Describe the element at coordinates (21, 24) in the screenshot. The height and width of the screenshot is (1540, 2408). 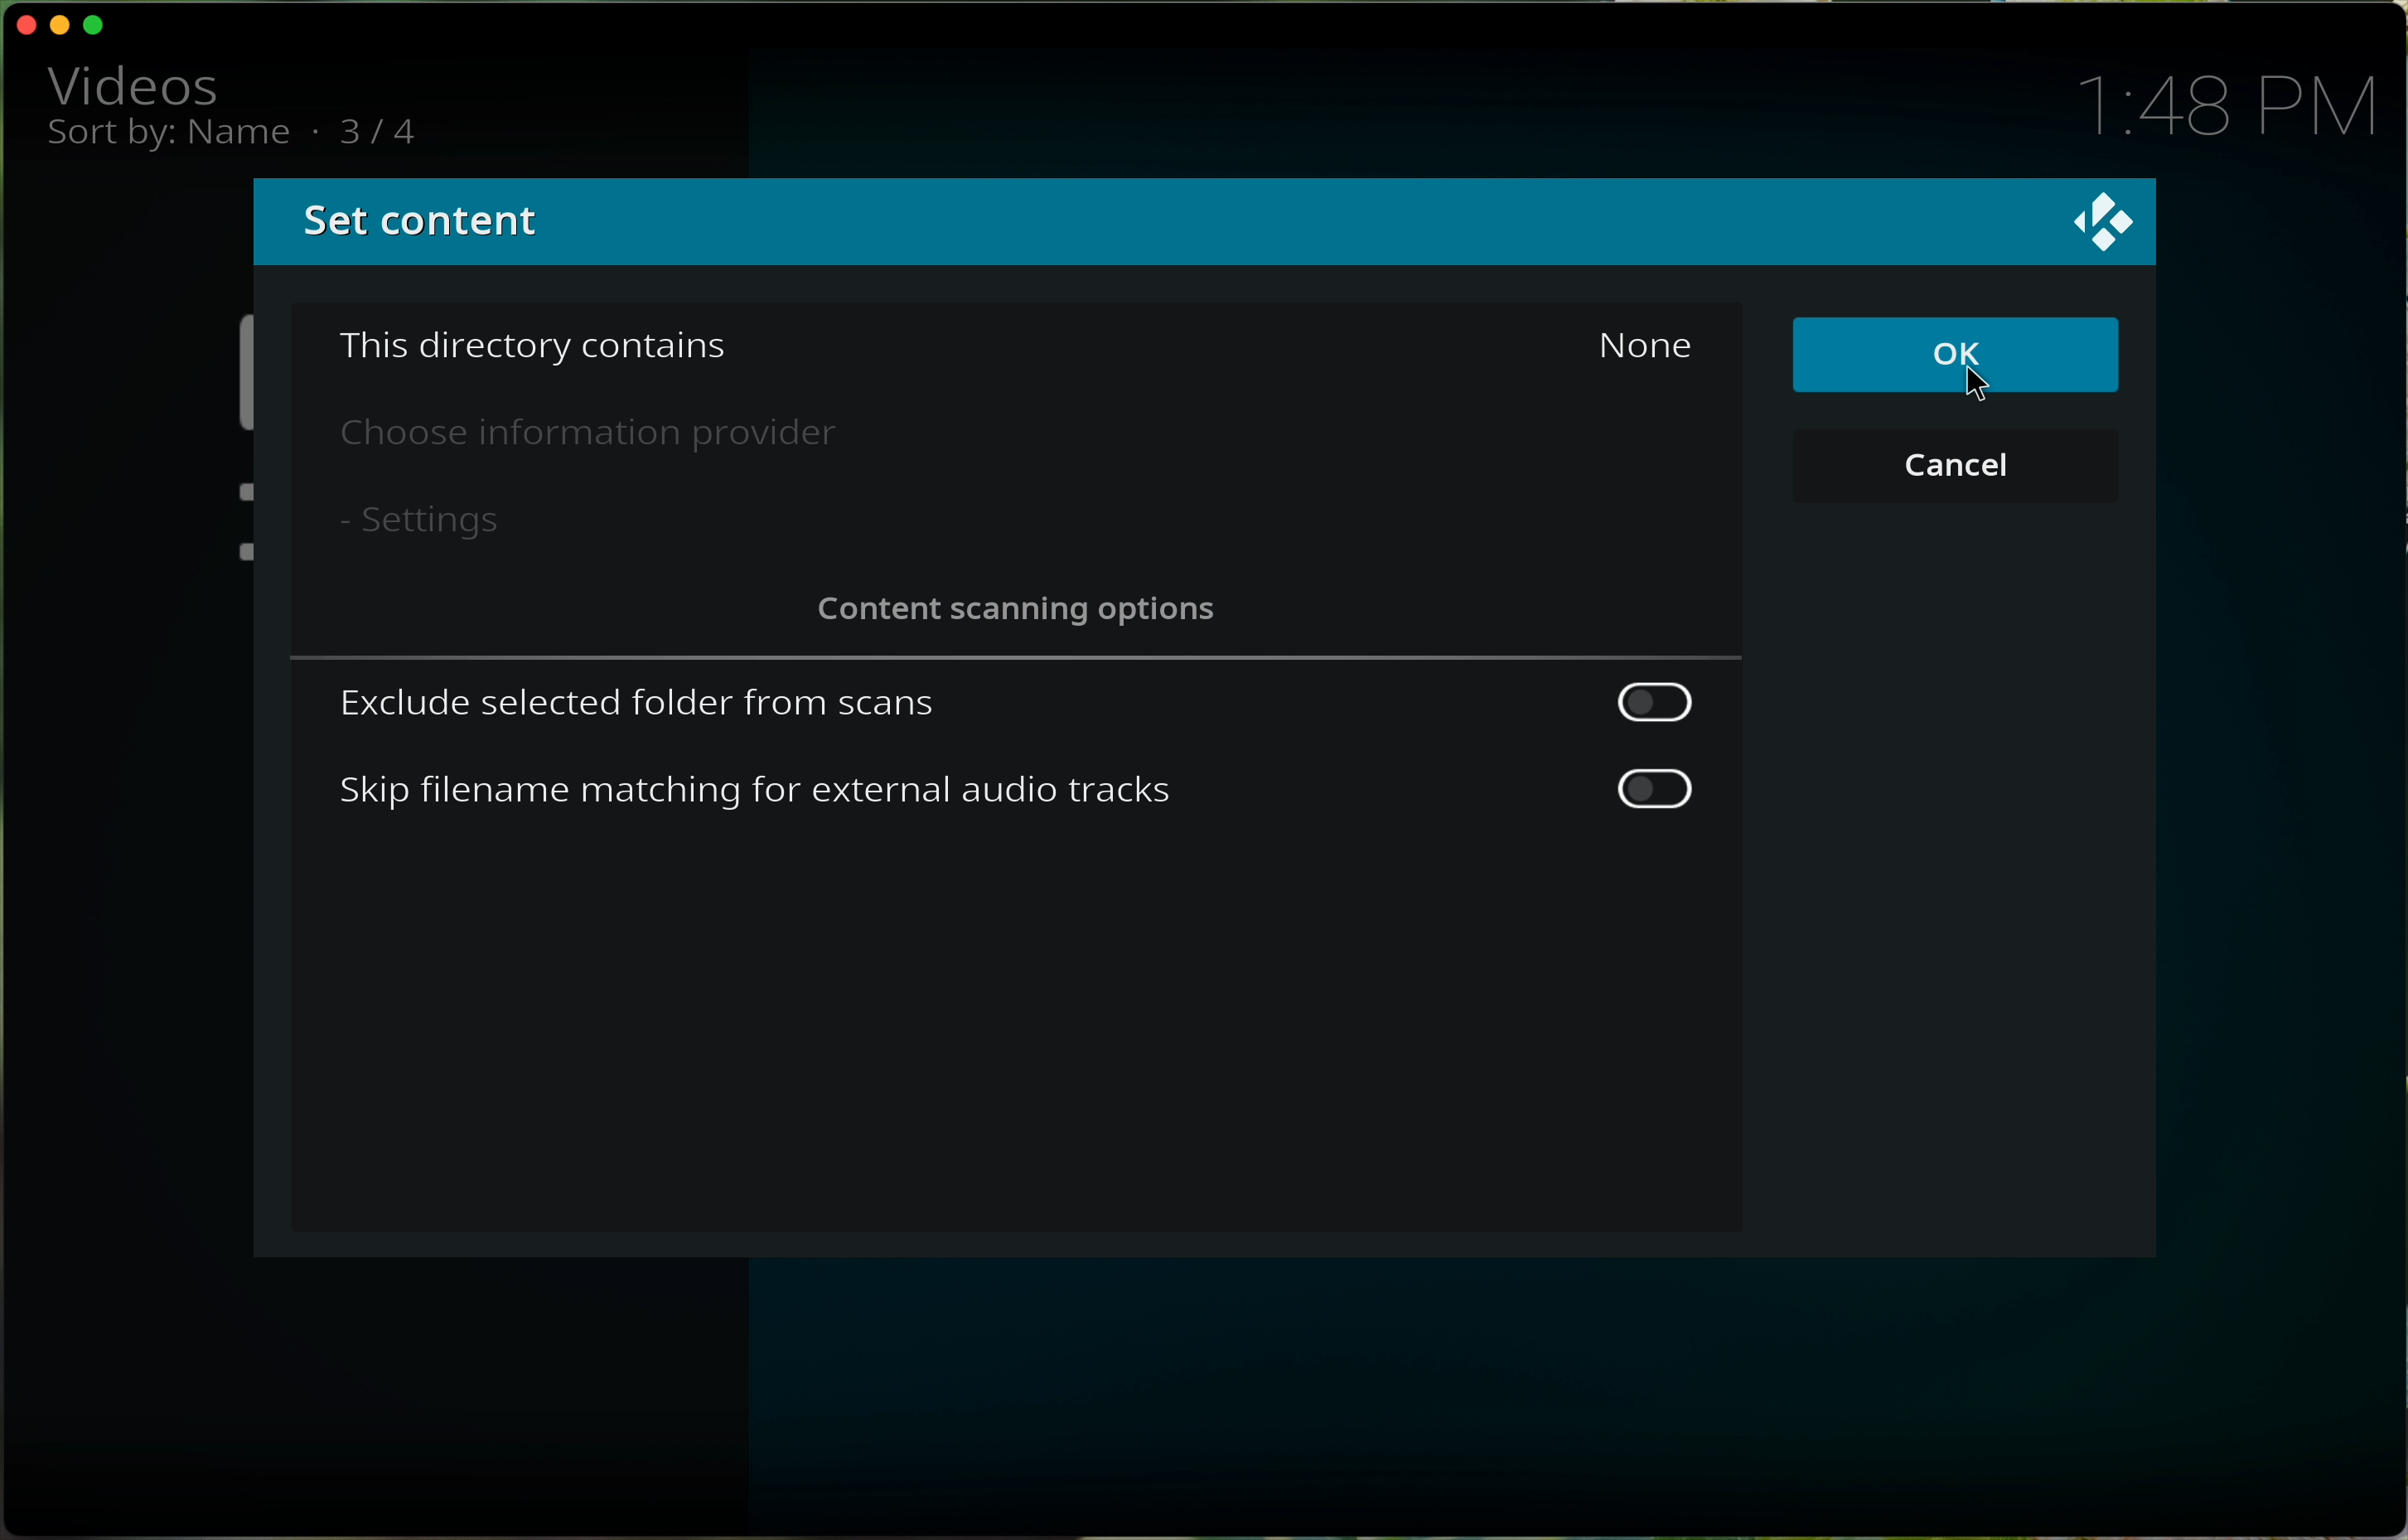
I see `close` at that location.